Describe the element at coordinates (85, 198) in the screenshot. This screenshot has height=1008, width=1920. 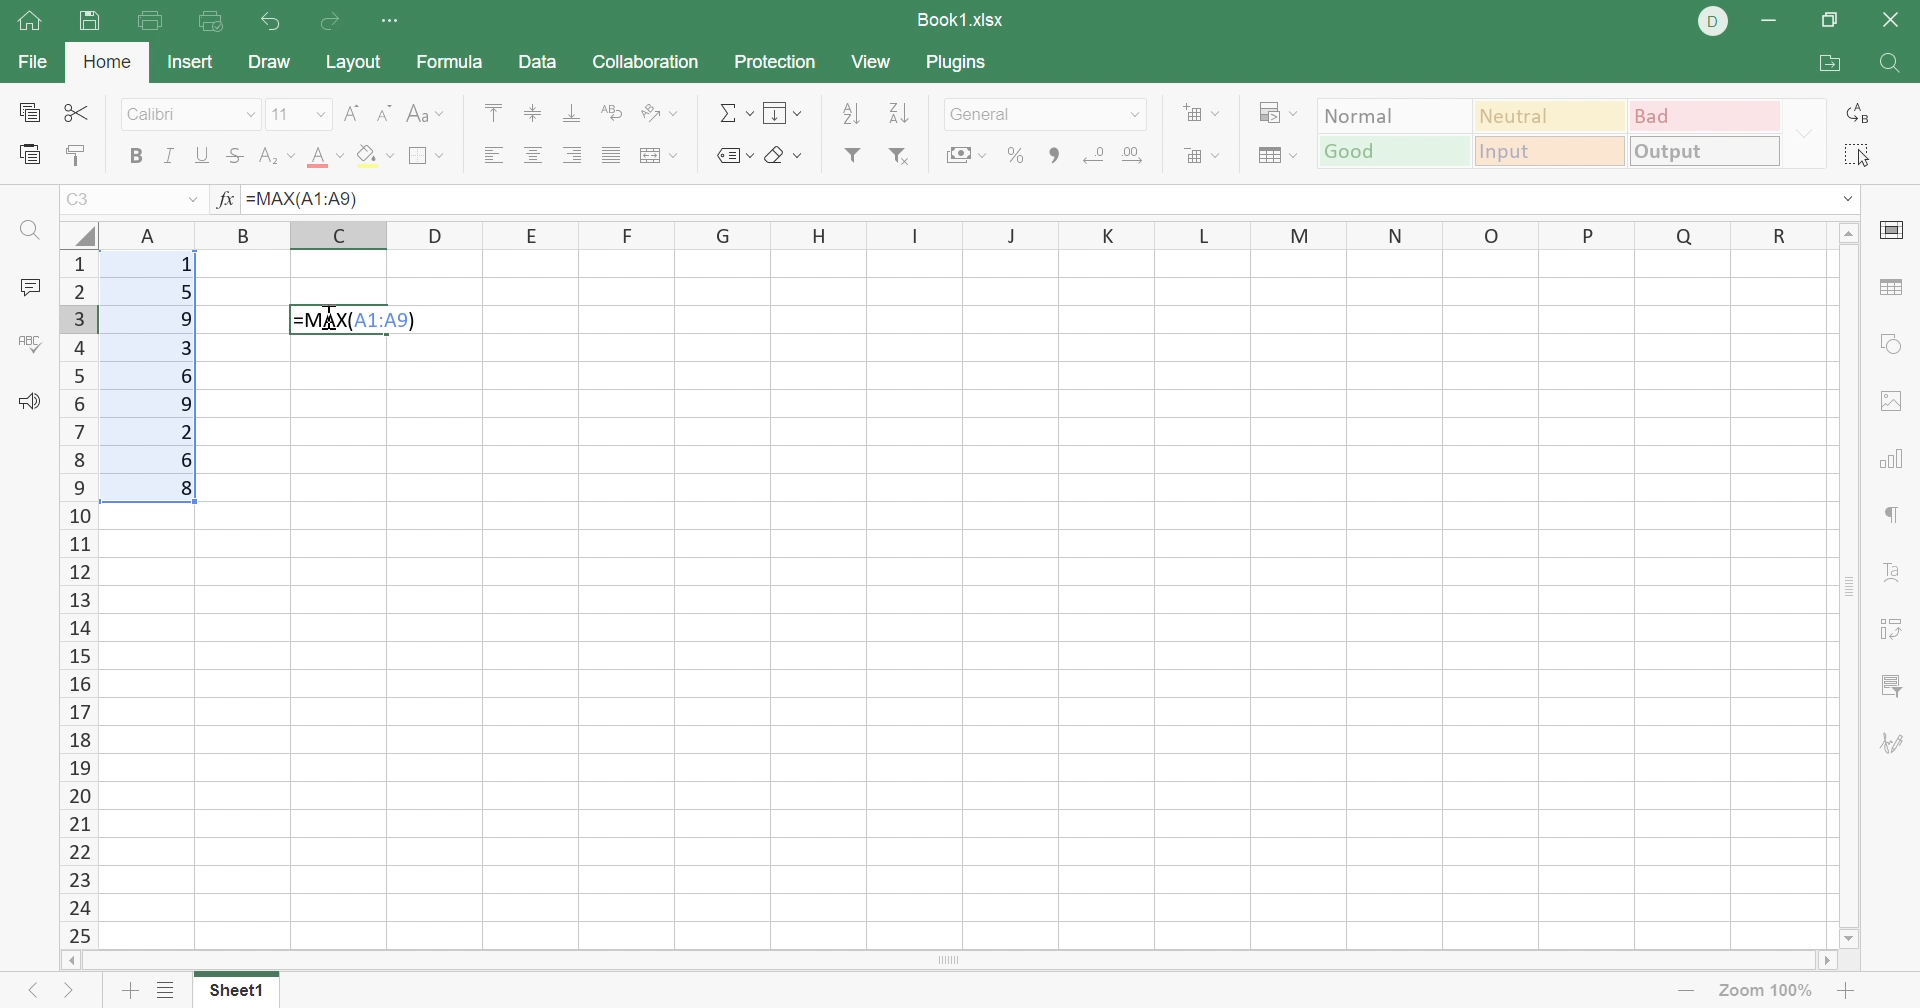
I see `C3` at that location.